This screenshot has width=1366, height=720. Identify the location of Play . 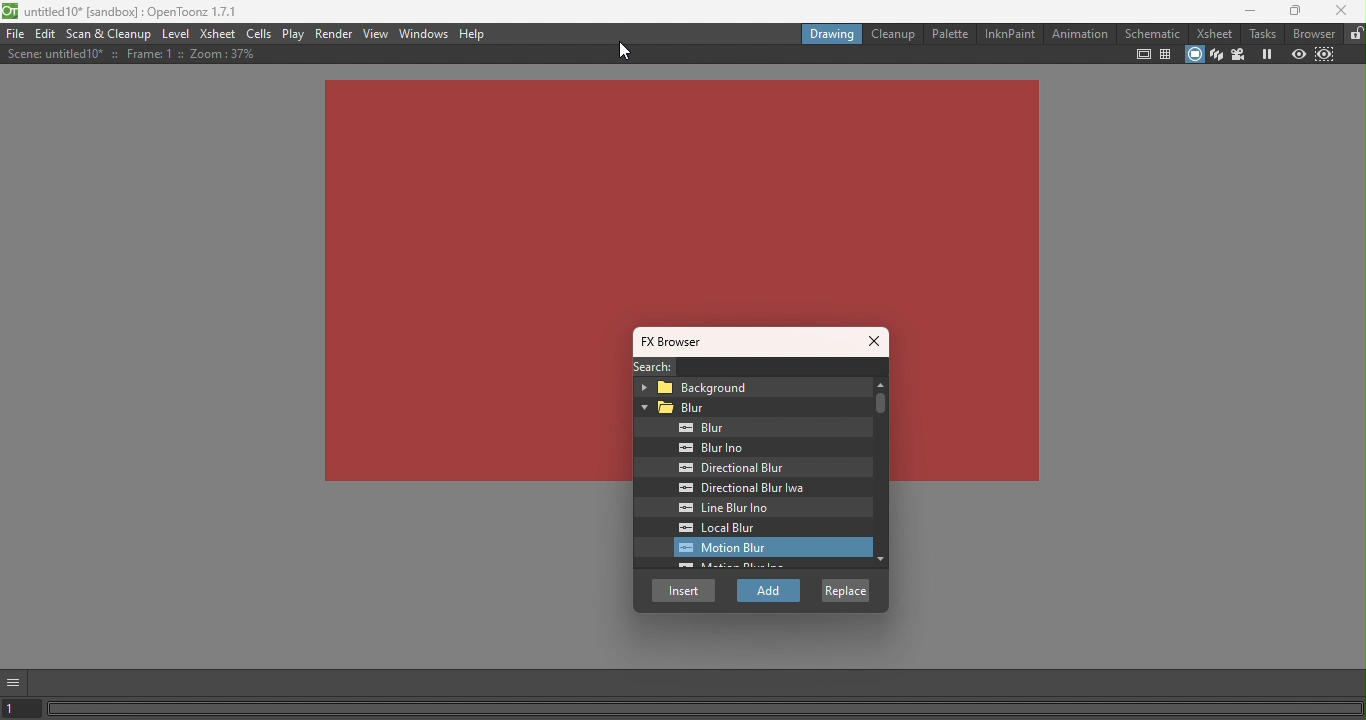
(295, 34).